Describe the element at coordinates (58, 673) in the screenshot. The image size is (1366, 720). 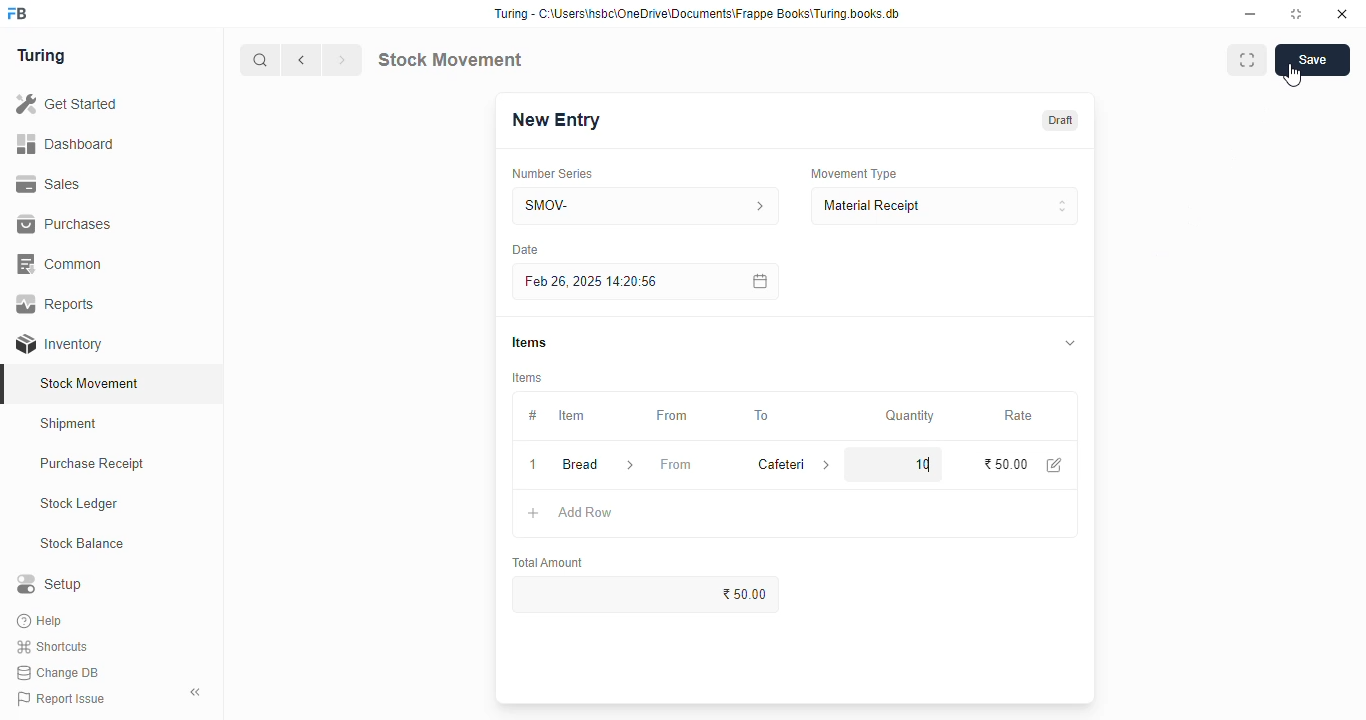
I see `change DB` at that location.